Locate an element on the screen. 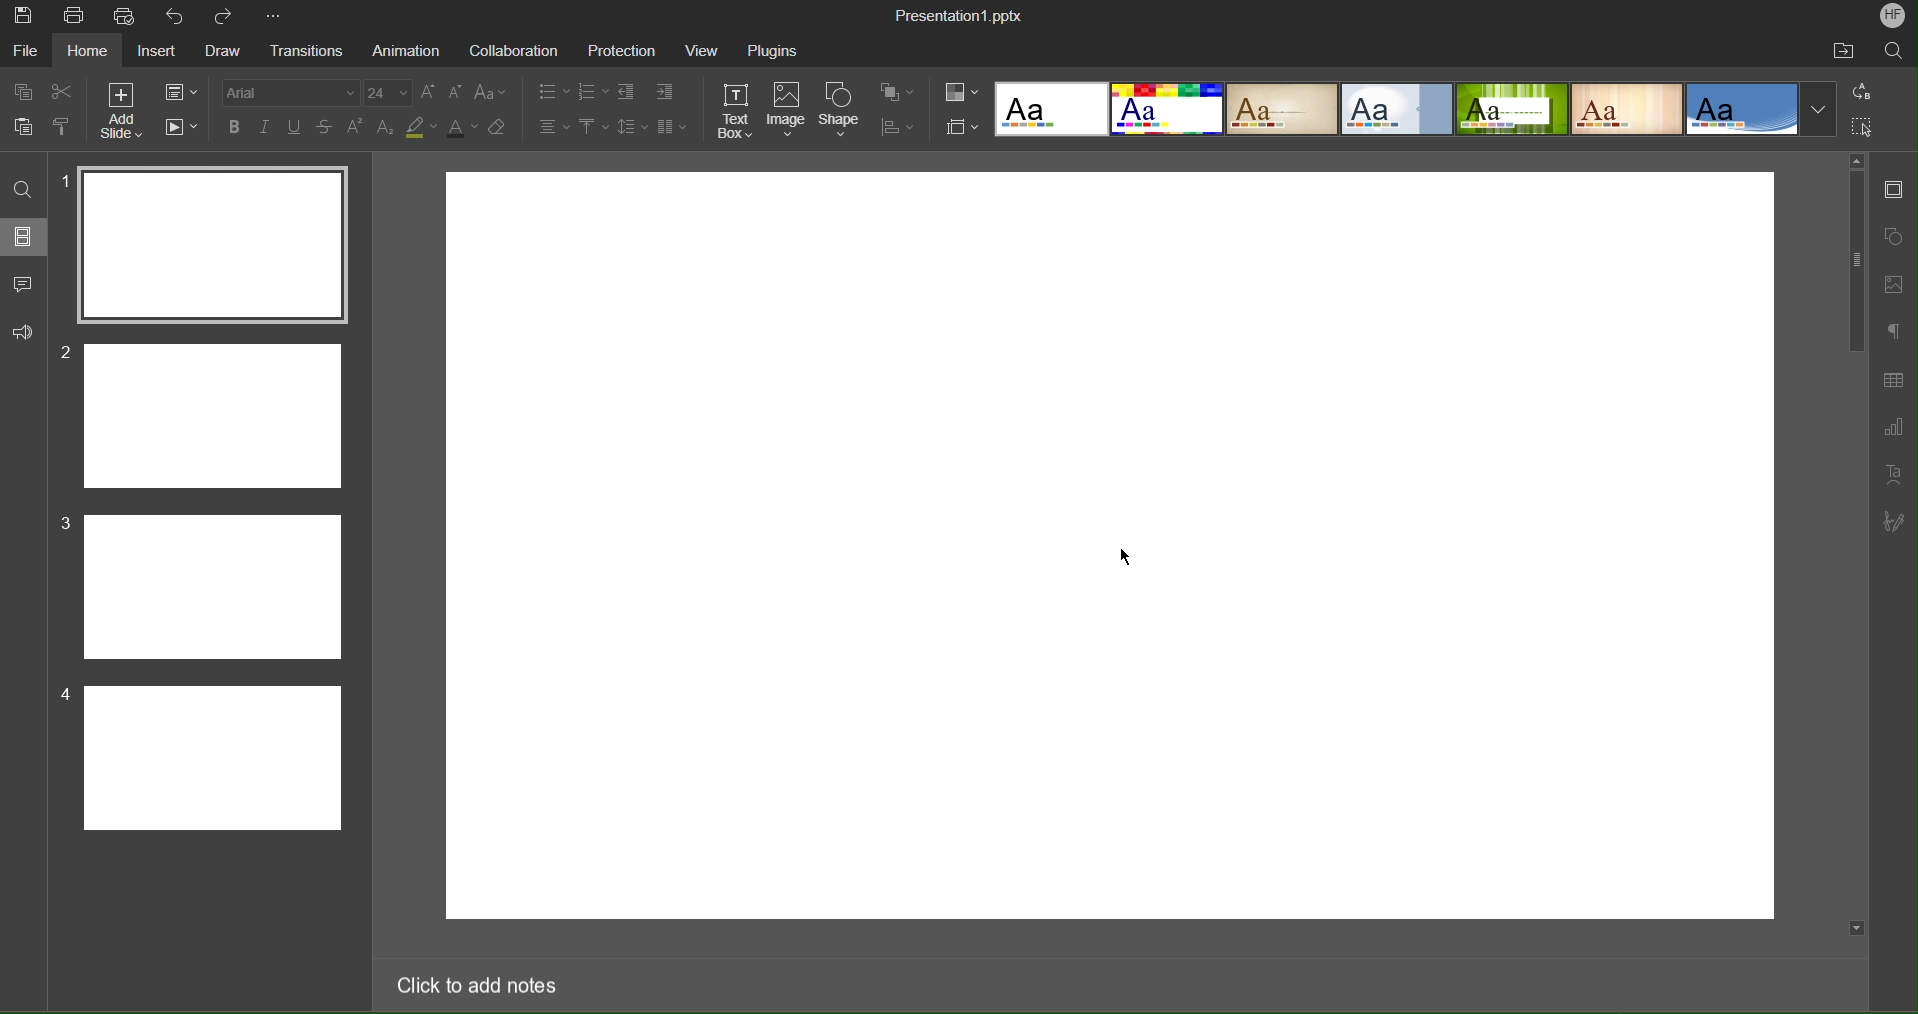 This screenshot has height=1014, width=1918. Animation is located at coordinates (405, 51).